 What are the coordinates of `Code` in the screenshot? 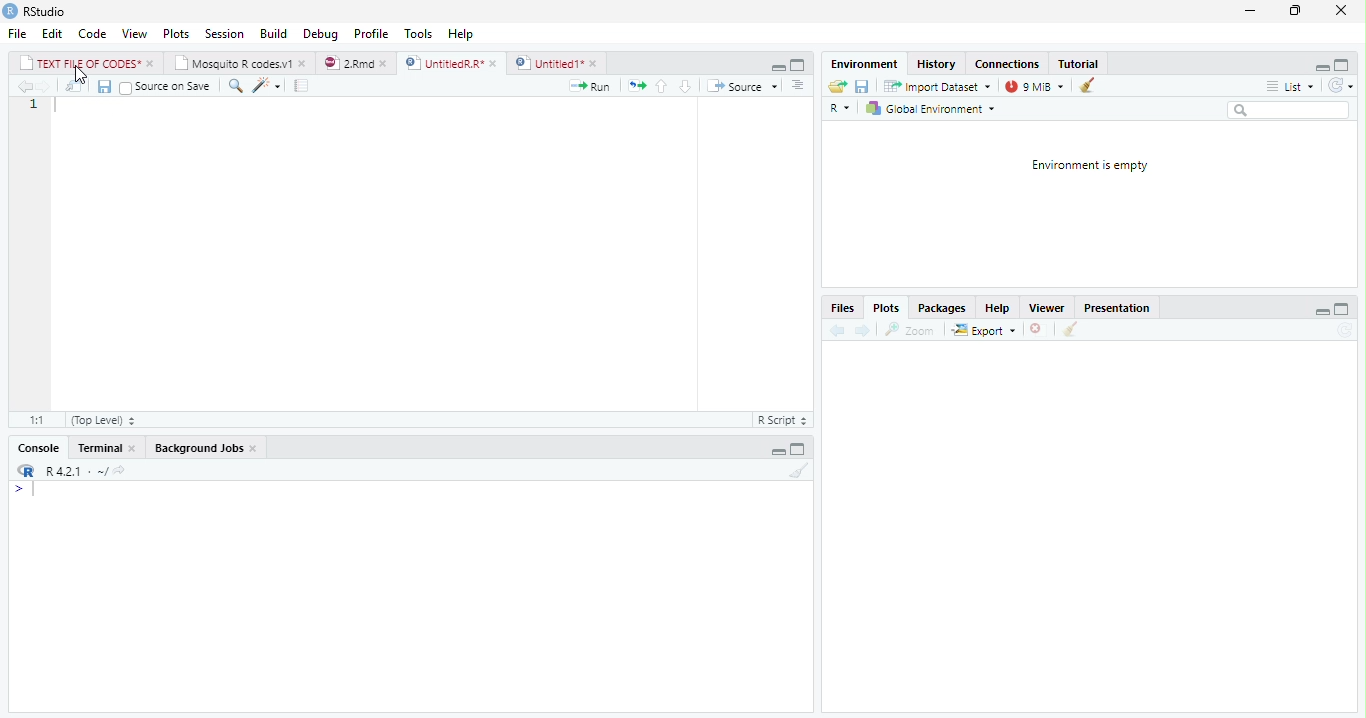 It's located at (92, 35).